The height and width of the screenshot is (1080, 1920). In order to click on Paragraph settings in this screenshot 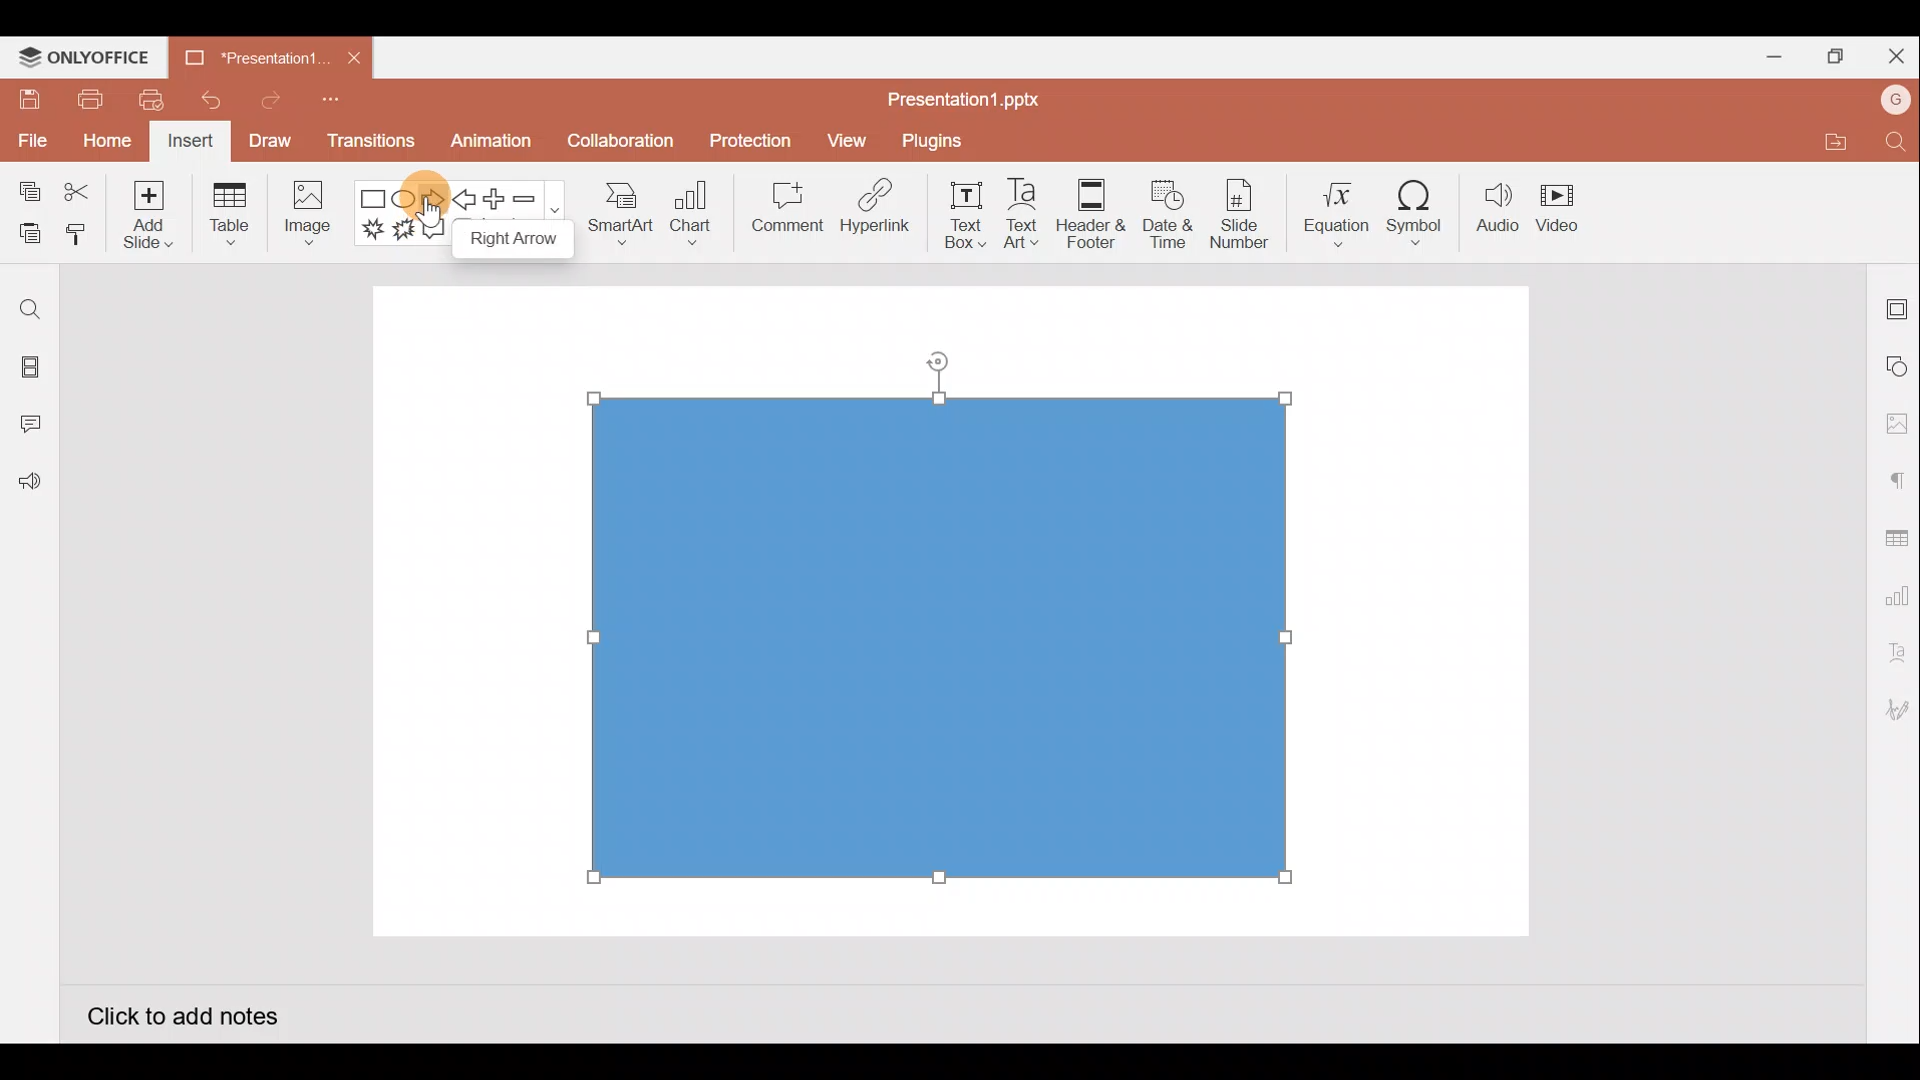, I will do `click(1896, 478)`.